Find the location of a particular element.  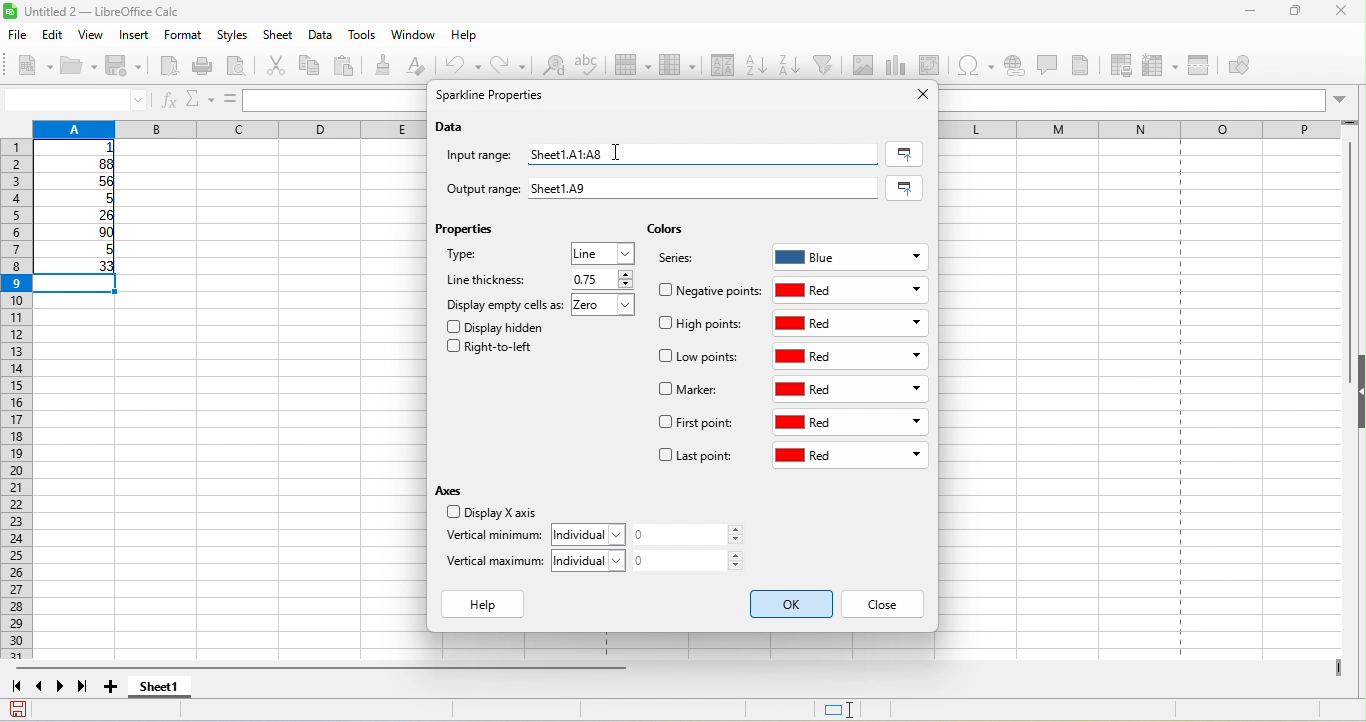

5 is located at coordinates (81, 199).